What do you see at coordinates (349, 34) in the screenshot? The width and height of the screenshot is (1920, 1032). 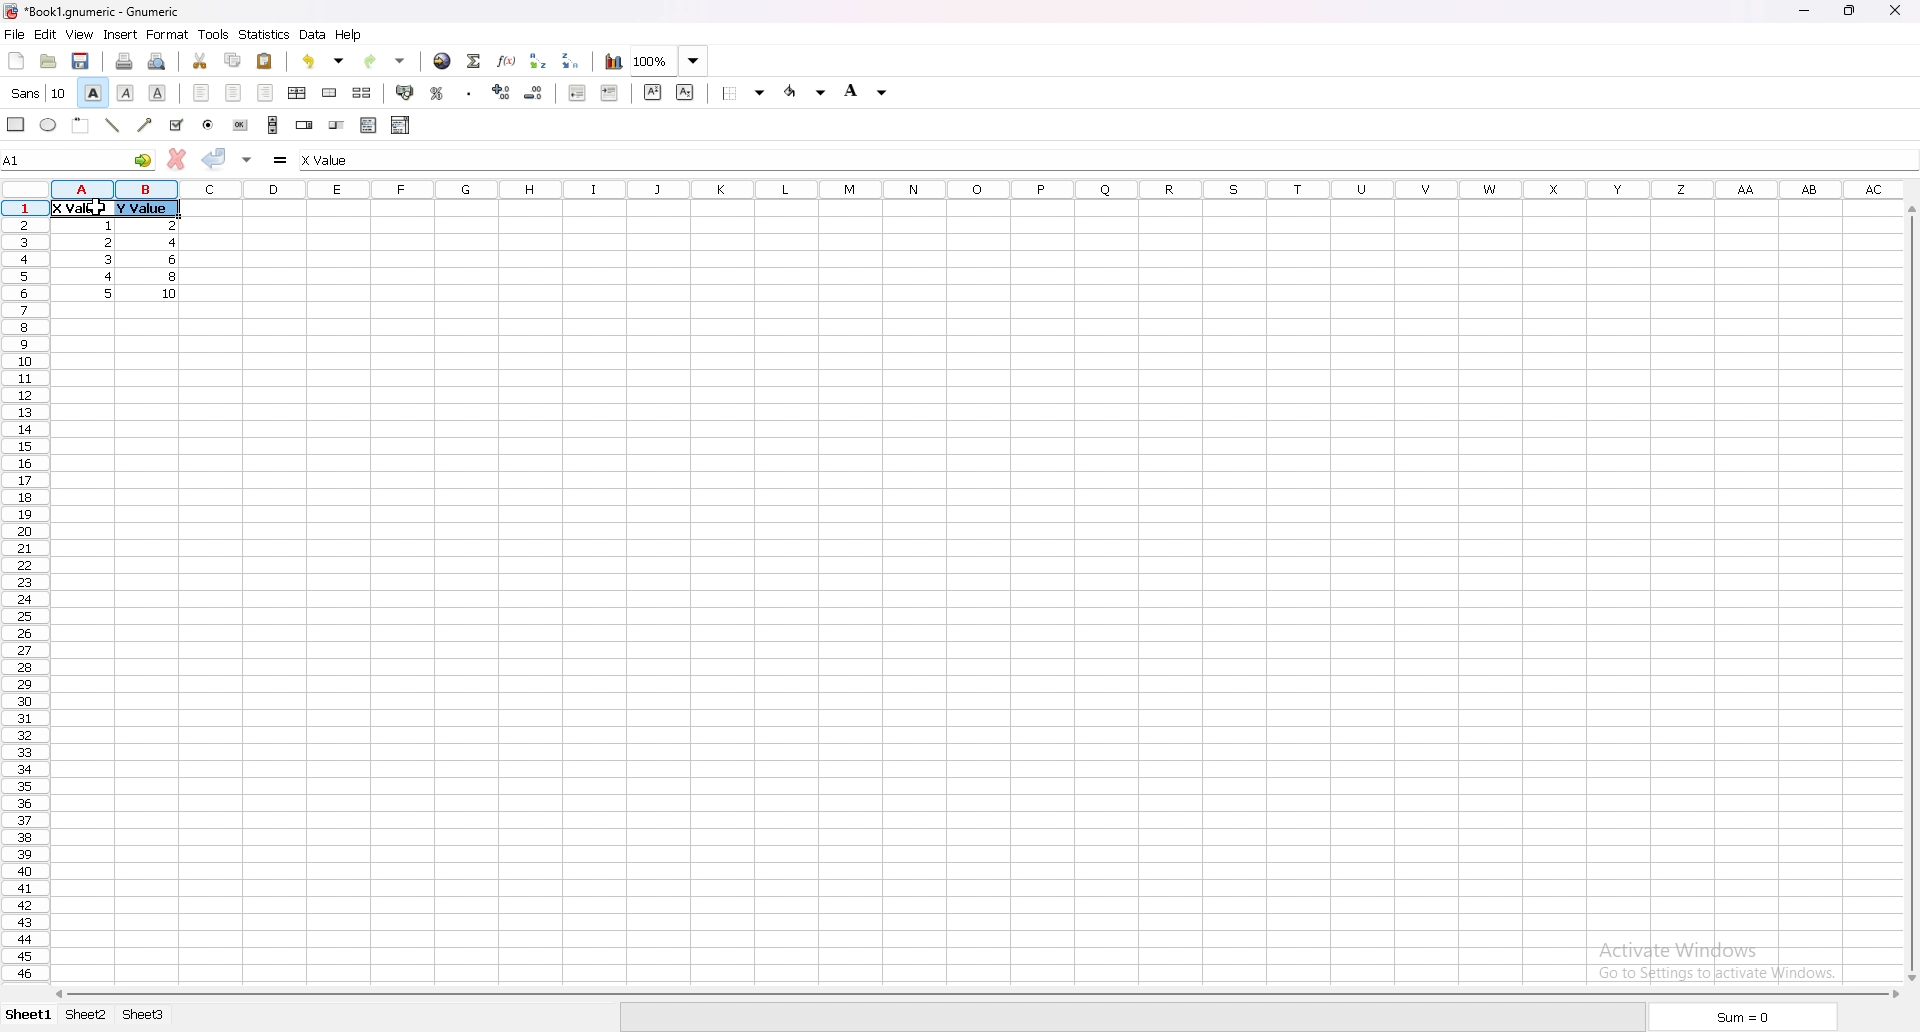 I see `help` at bounding box center [349, 34].